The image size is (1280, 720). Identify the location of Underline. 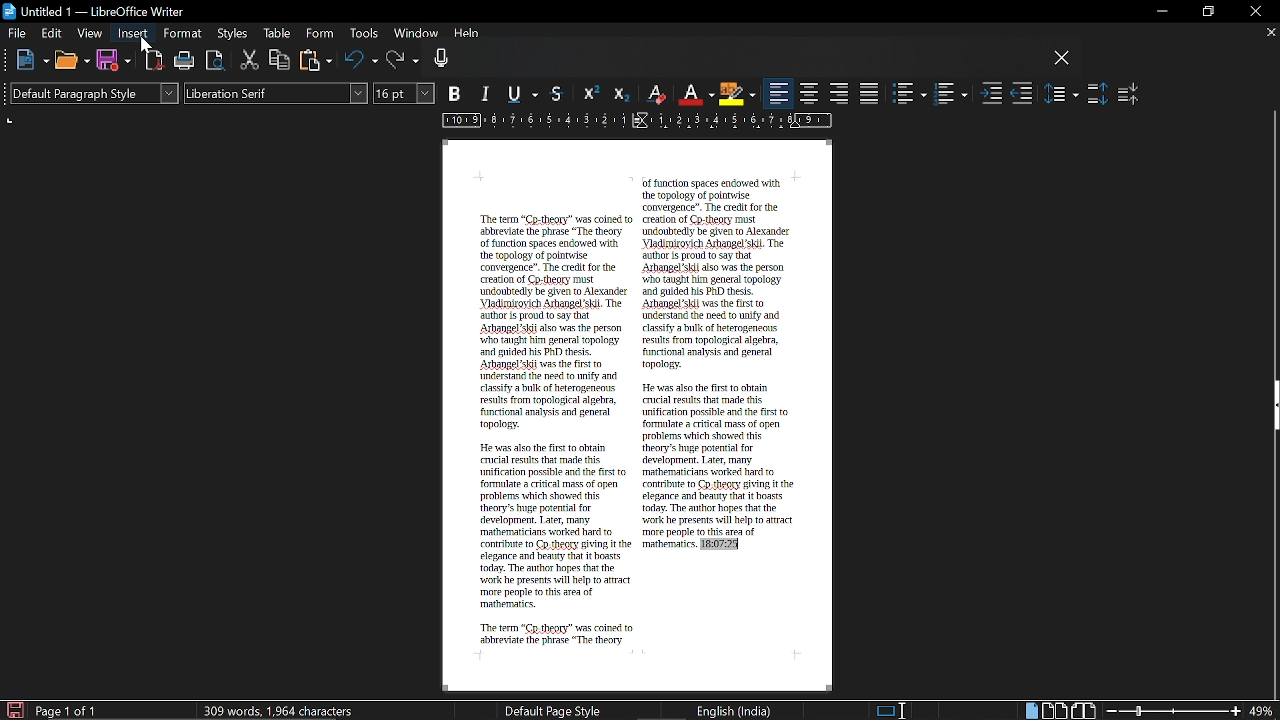
(696, 94).